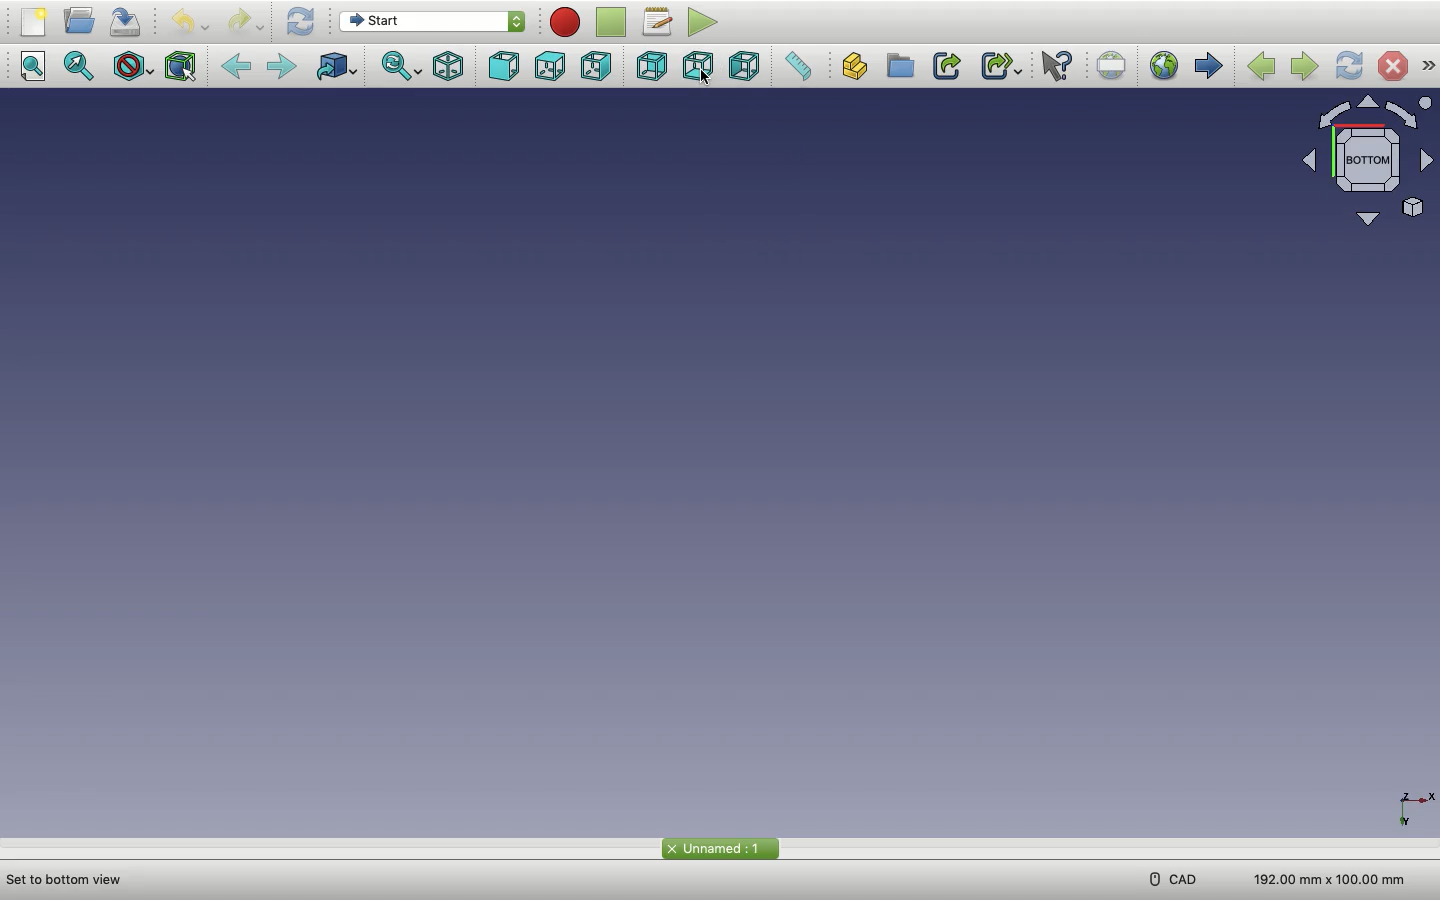 The width and height of the screenshot is (1440, 900). Describe the element at coordinates (1262, 64) in the screenshot. I see `Previous page` at that location.